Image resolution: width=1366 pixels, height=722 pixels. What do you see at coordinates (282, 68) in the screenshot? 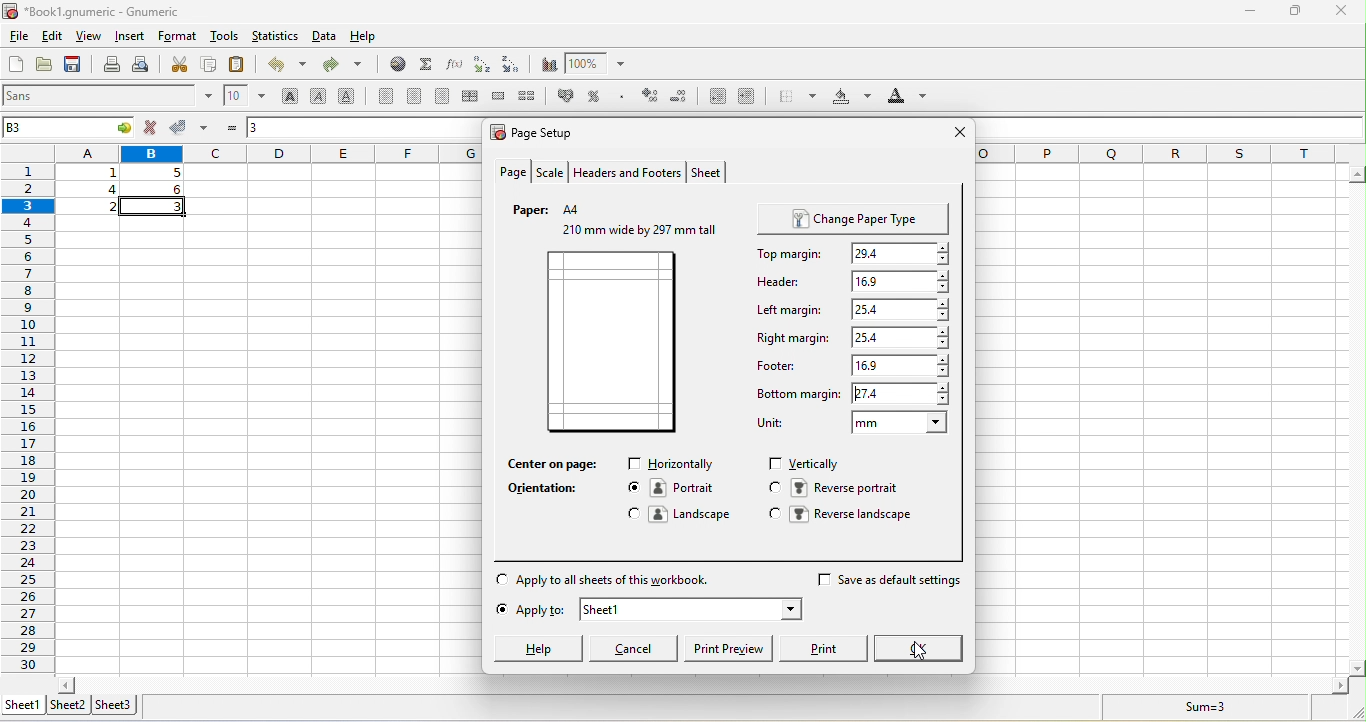
I see `undo` at bounding box center [282, 68].